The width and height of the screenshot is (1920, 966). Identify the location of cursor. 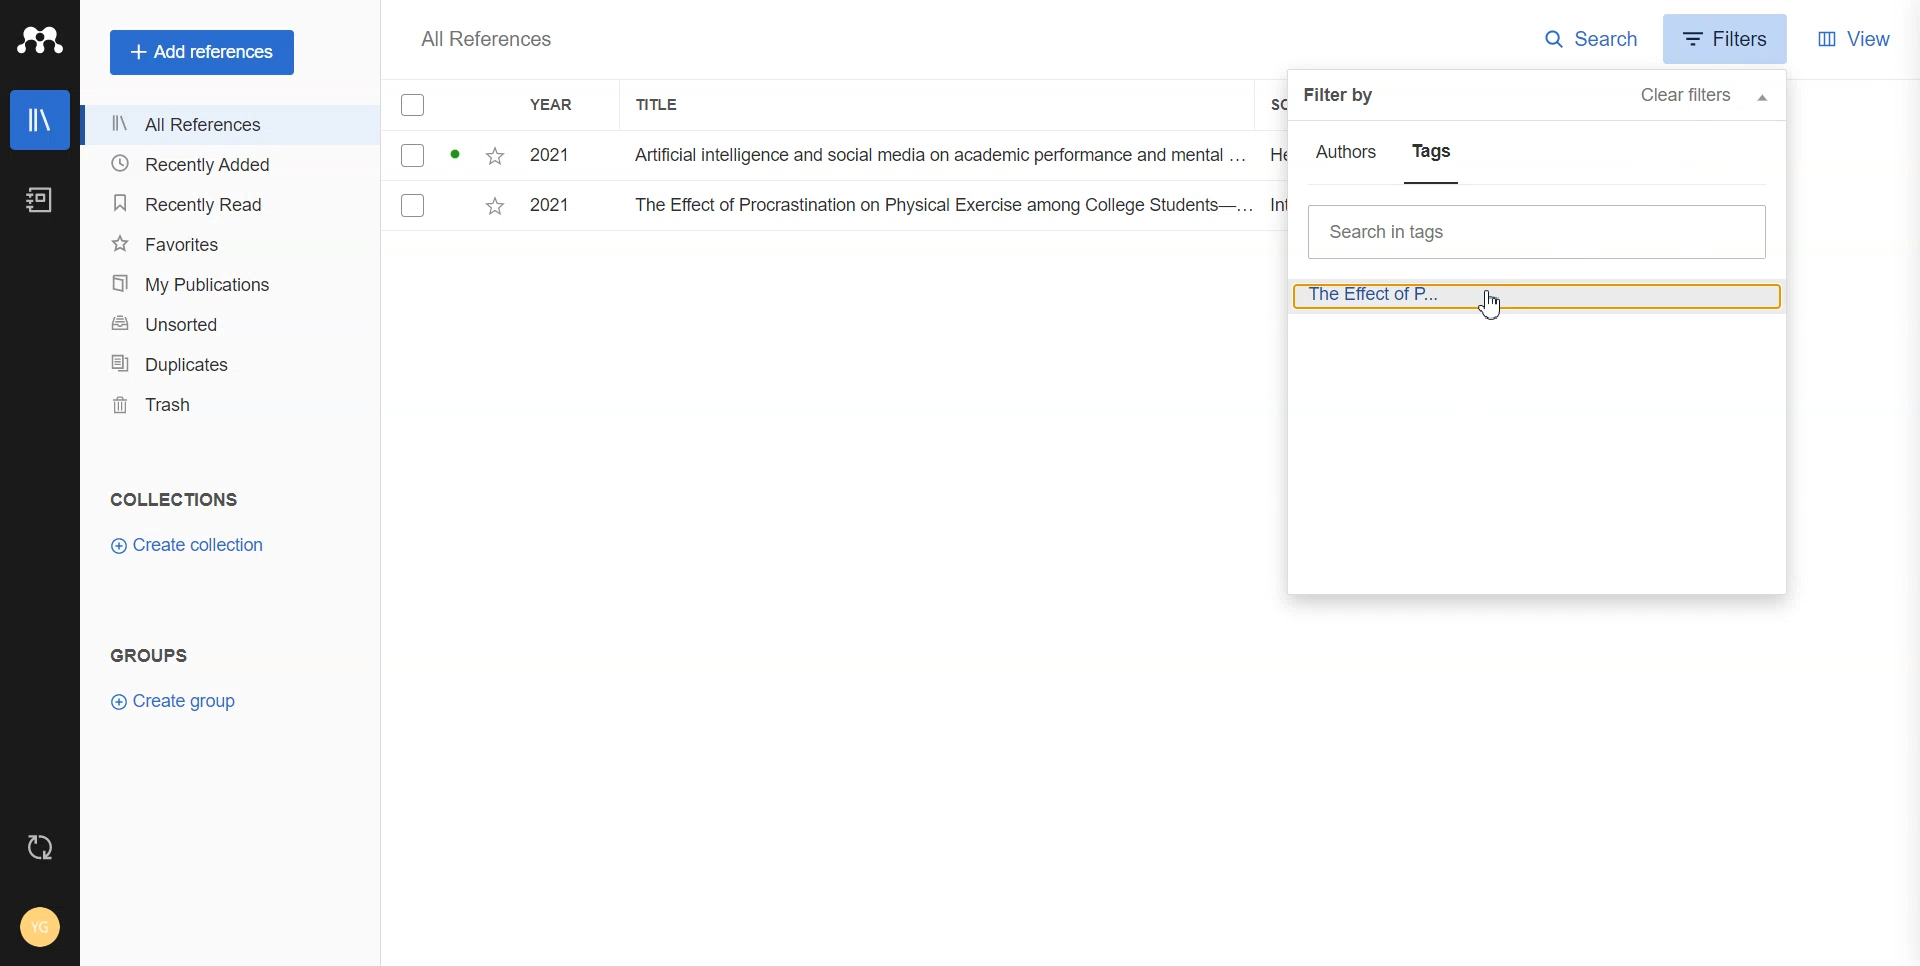
(1487, 307).